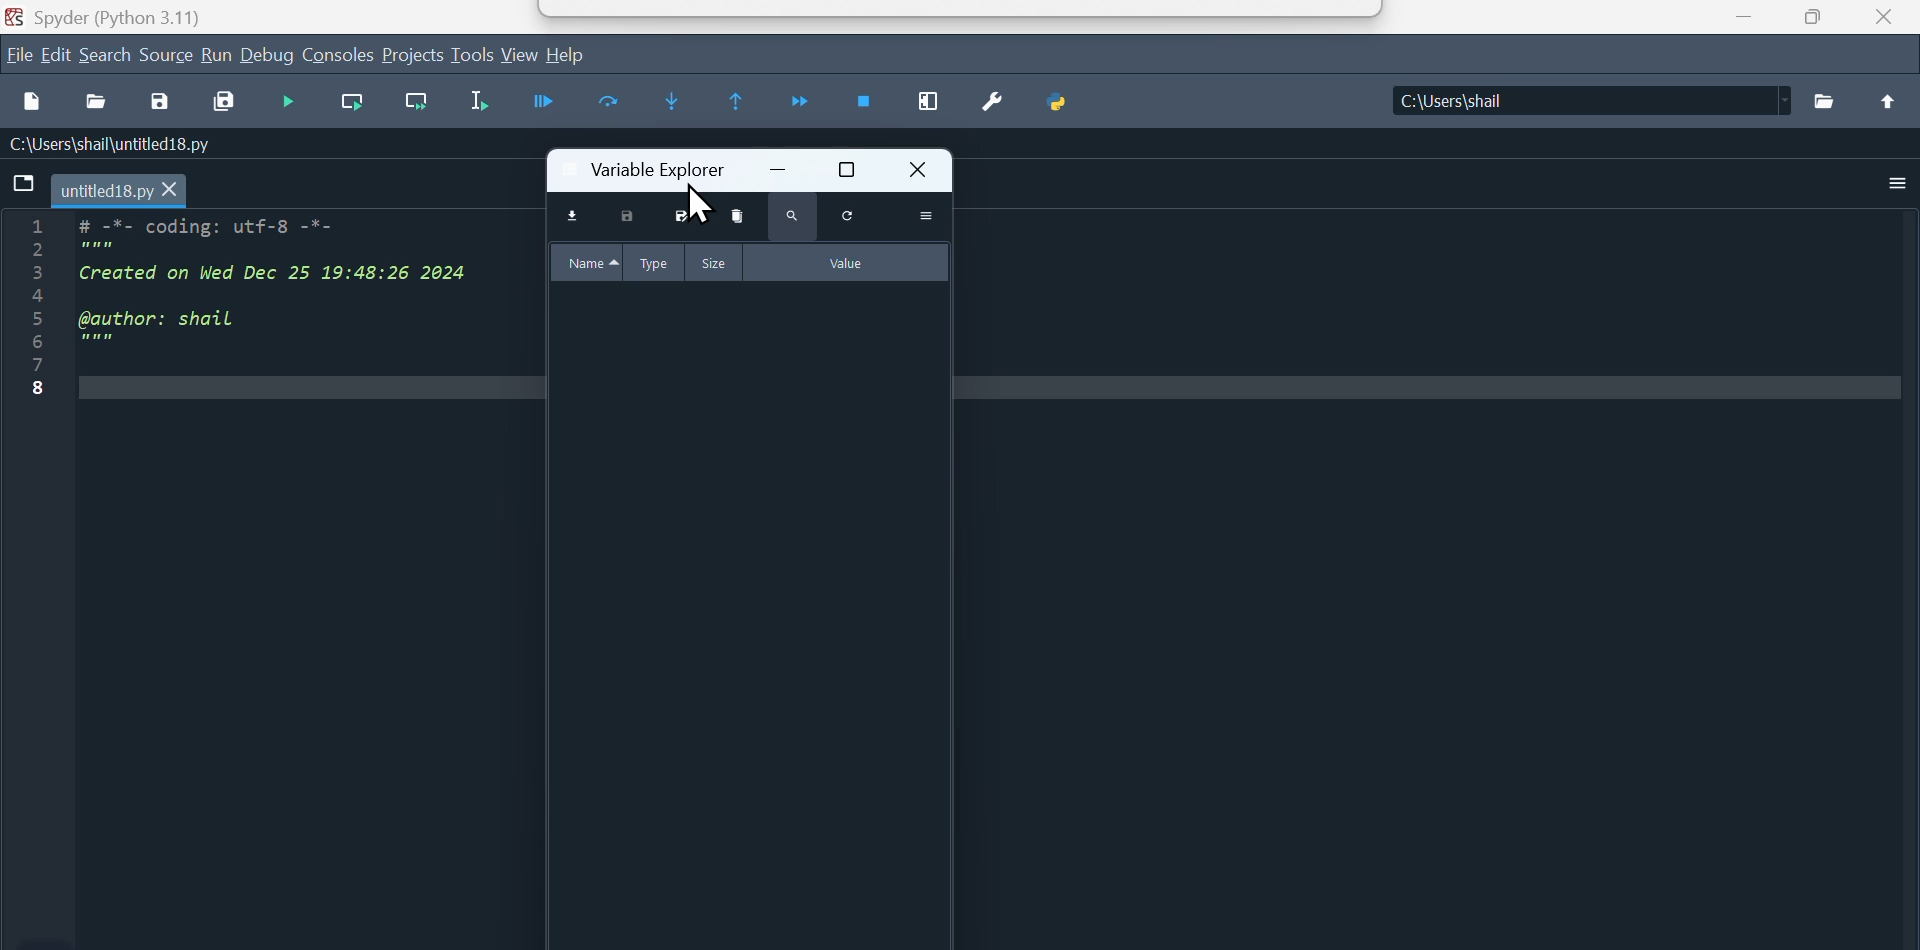  I want to click on Projects, so click(415, 55).